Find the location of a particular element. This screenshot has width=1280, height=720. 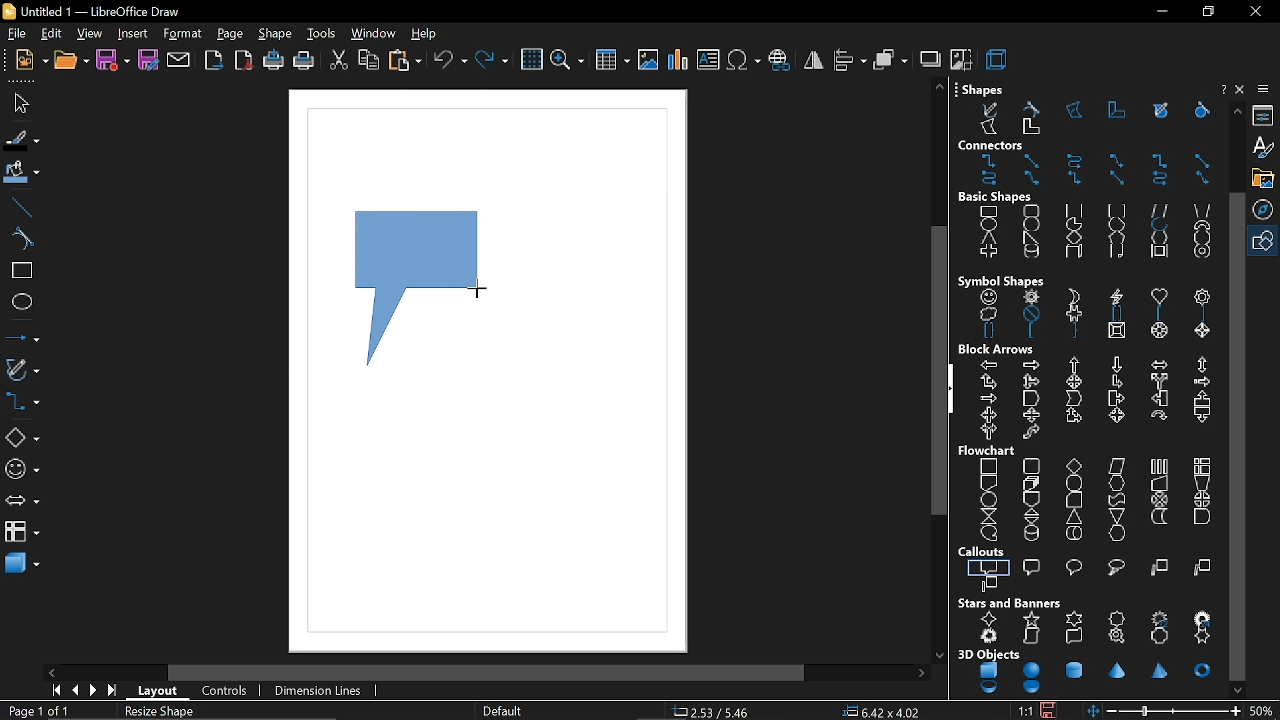

magnetic disc is located at coordinates (1029, 533).